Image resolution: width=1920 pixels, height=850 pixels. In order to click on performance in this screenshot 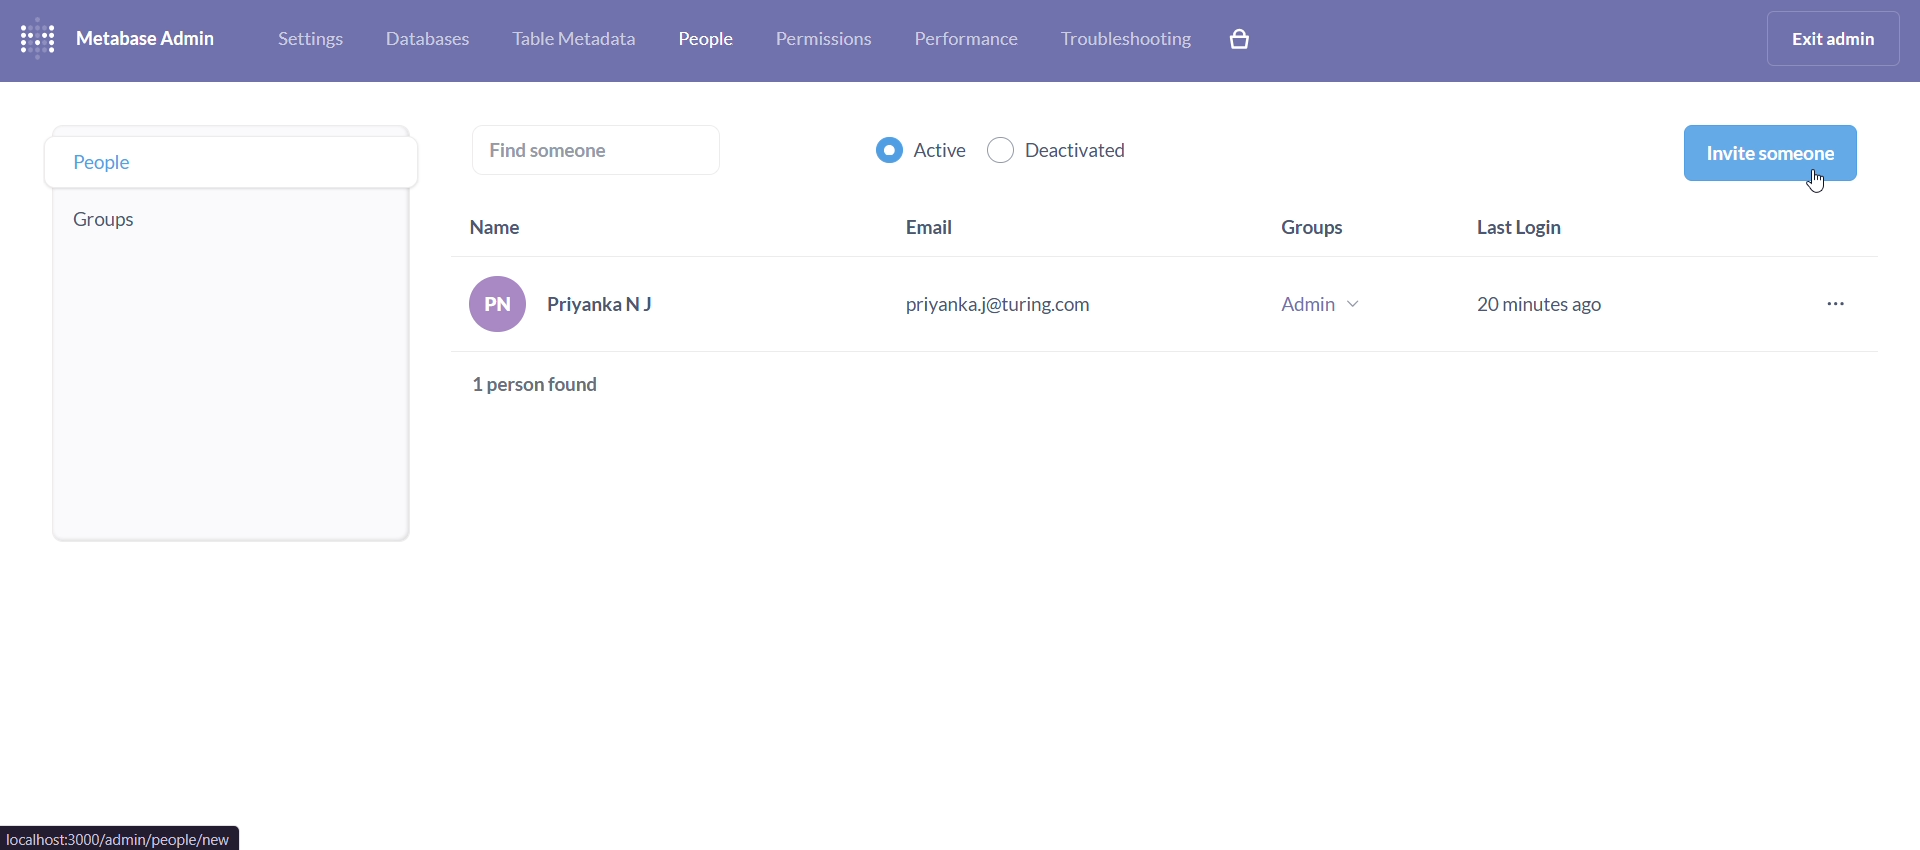, I will do `click(966, 38)`.